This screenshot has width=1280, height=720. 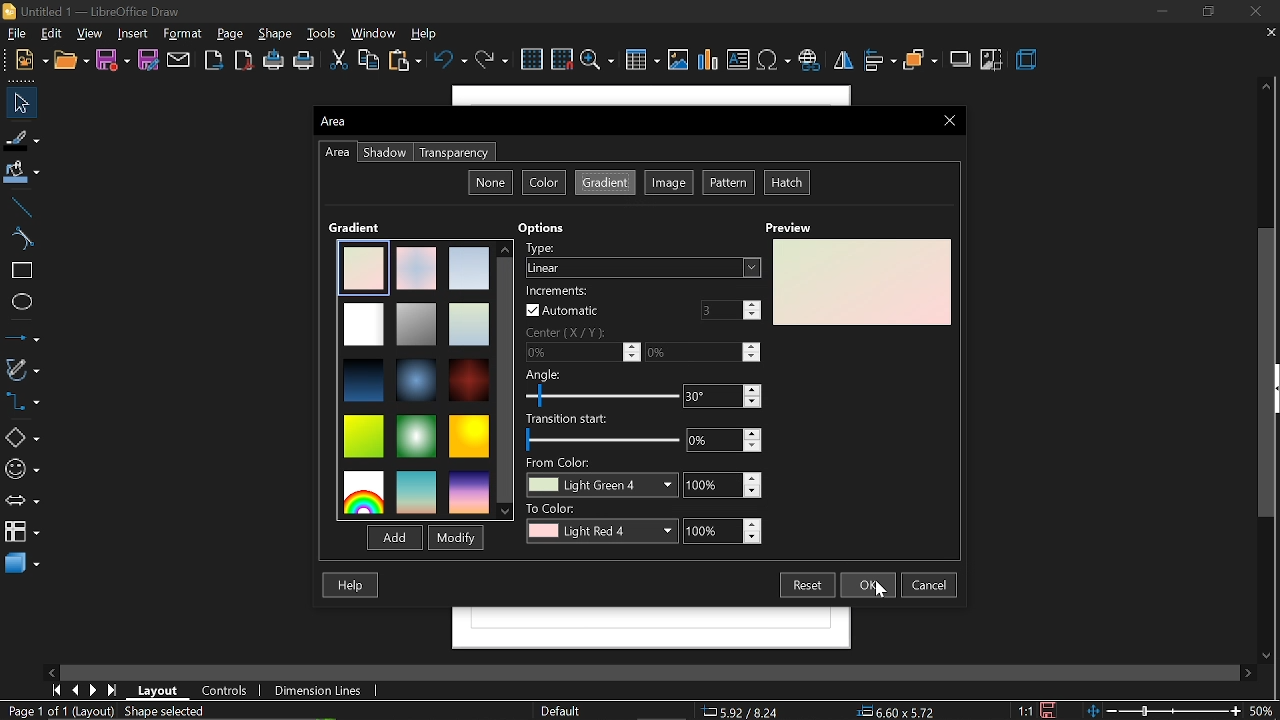 I want to click on transition start value, so click(x=725, y=440).